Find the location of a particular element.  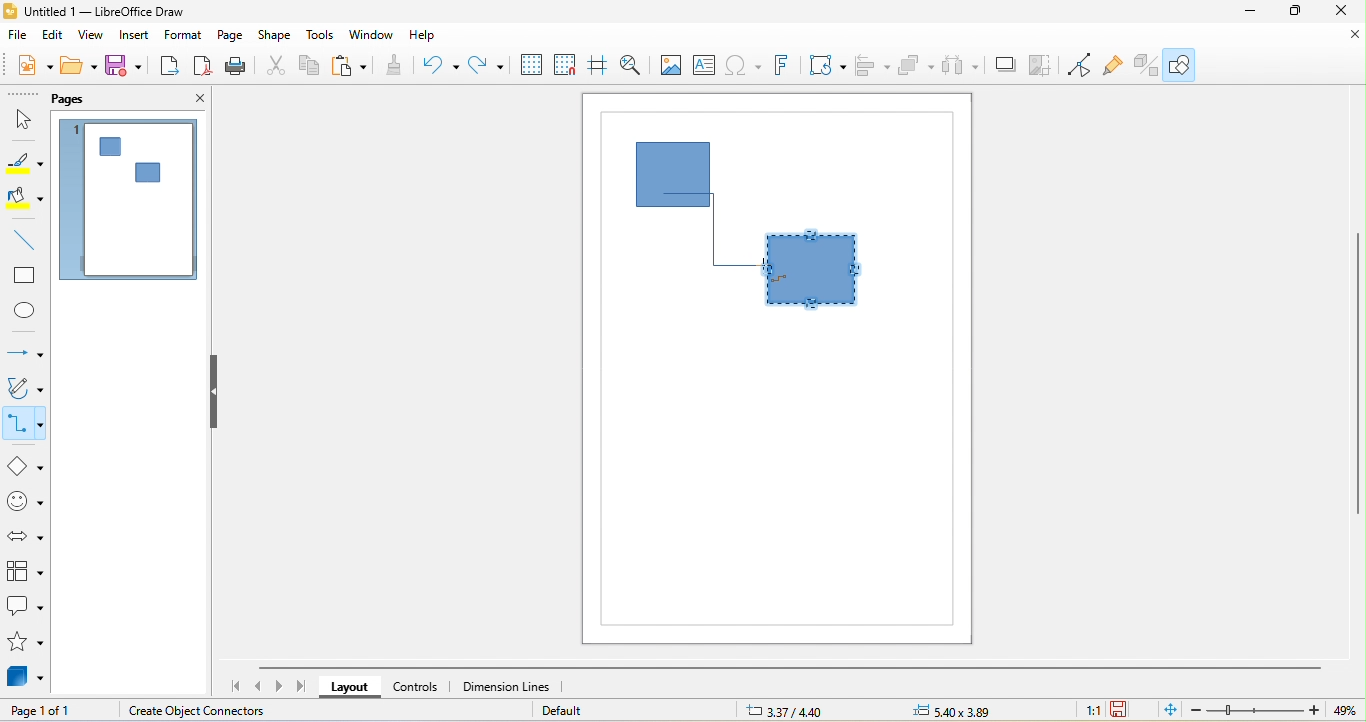

edit is located at coordinates (57, 35).